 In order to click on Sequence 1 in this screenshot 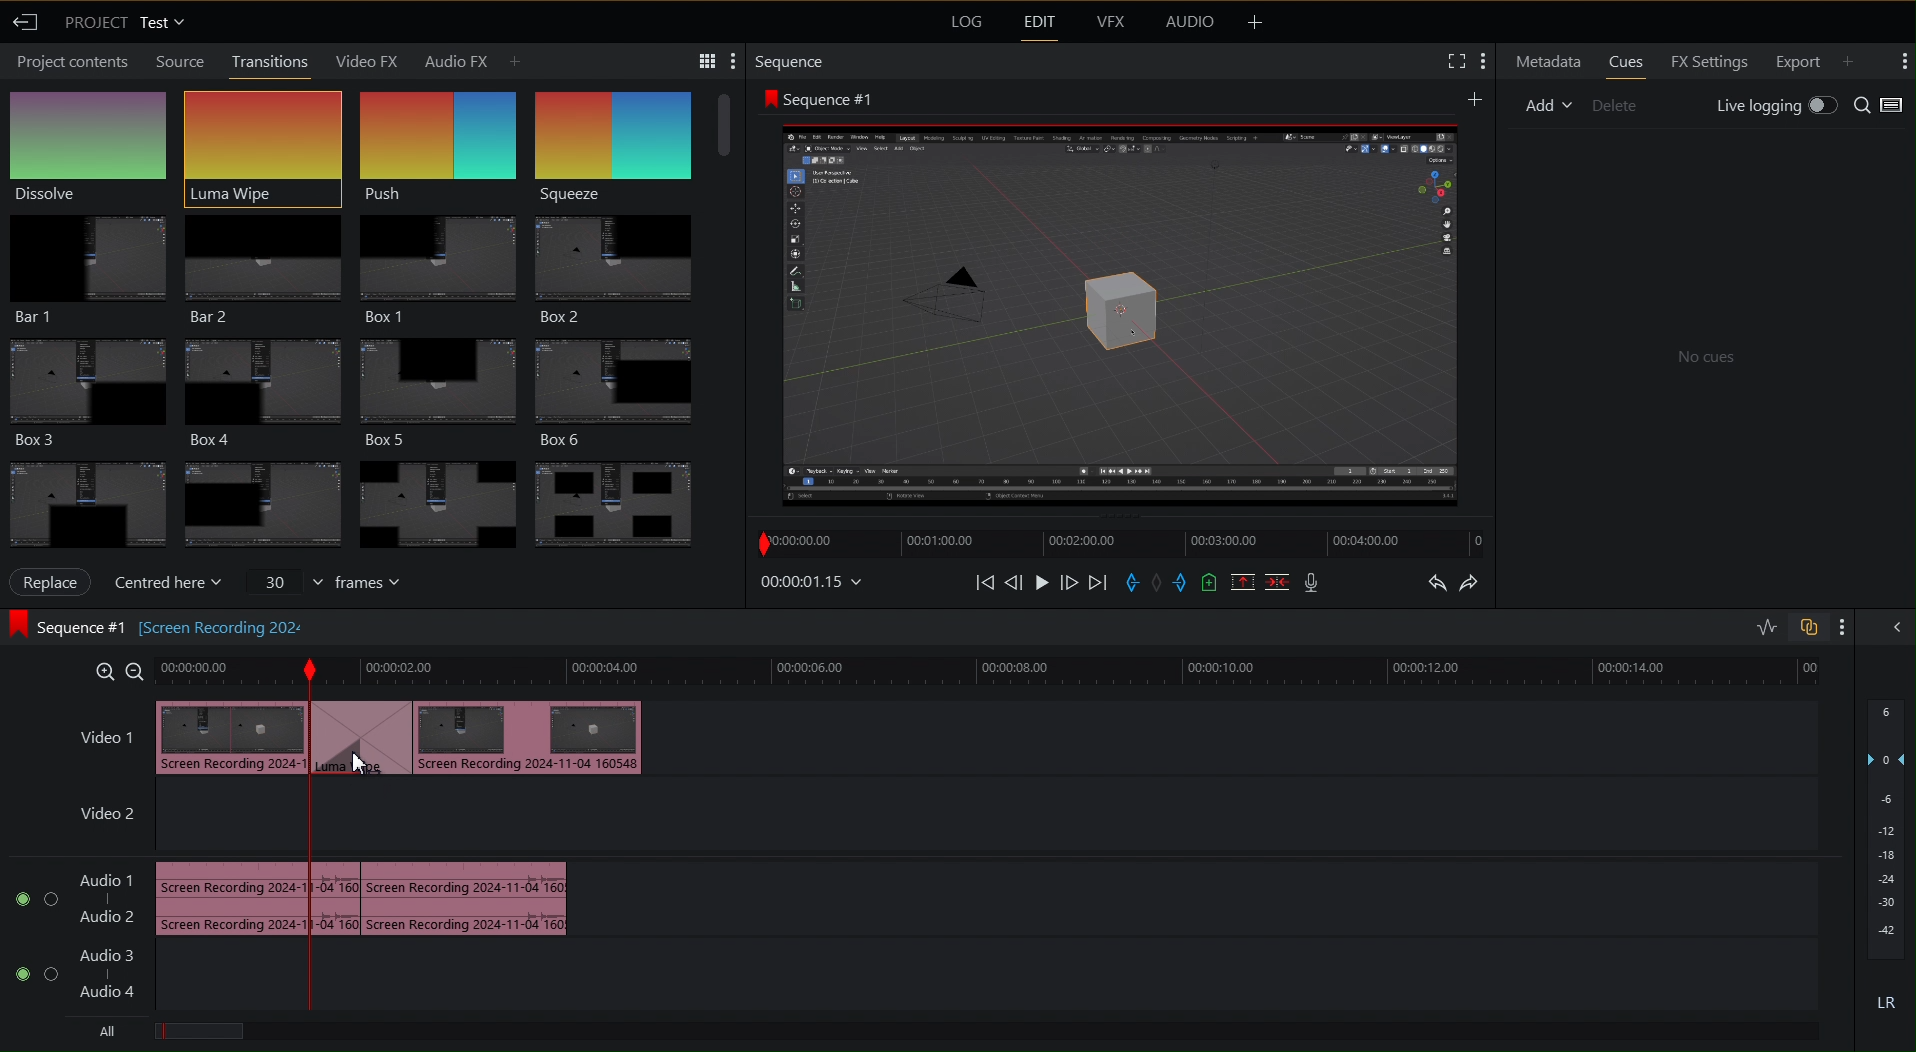, I will do `click(817, 97)`.